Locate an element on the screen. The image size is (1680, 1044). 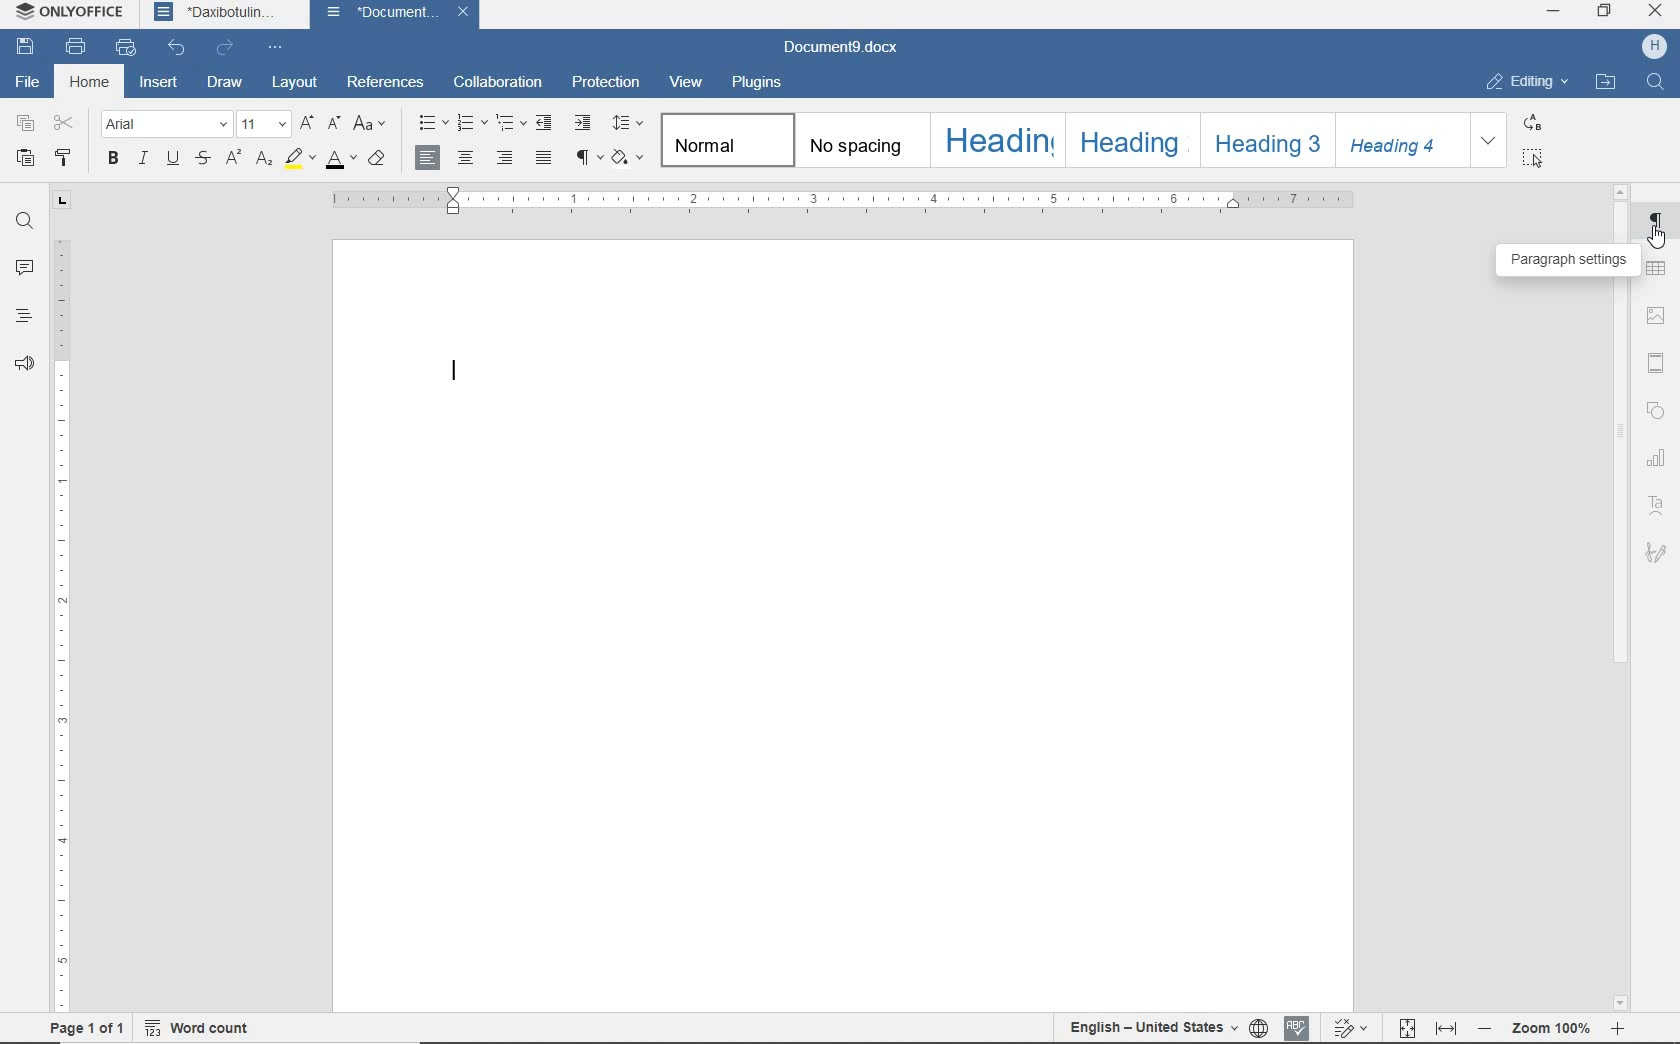
paragraph settings is located at coordinates (1558, 259).